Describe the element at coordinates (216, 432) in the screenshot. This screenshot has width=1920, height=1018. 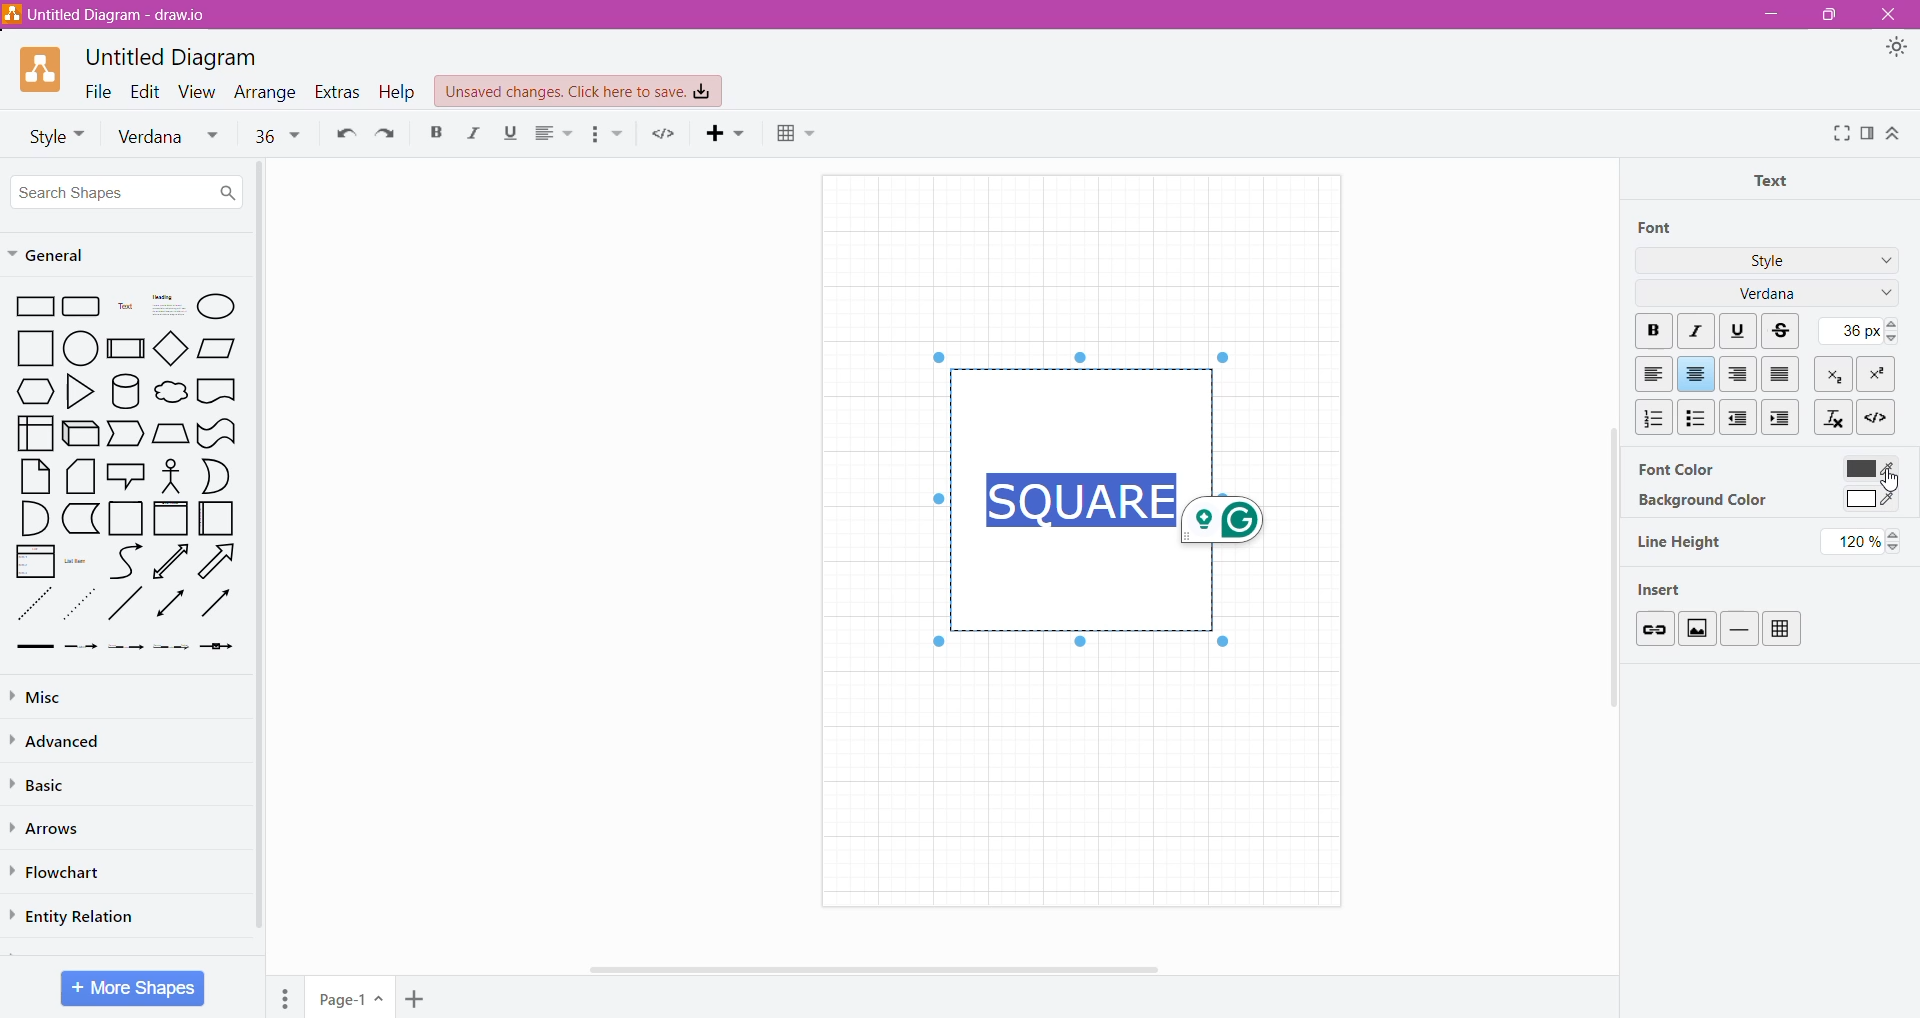
I see `Curved Rectangle` at that location.